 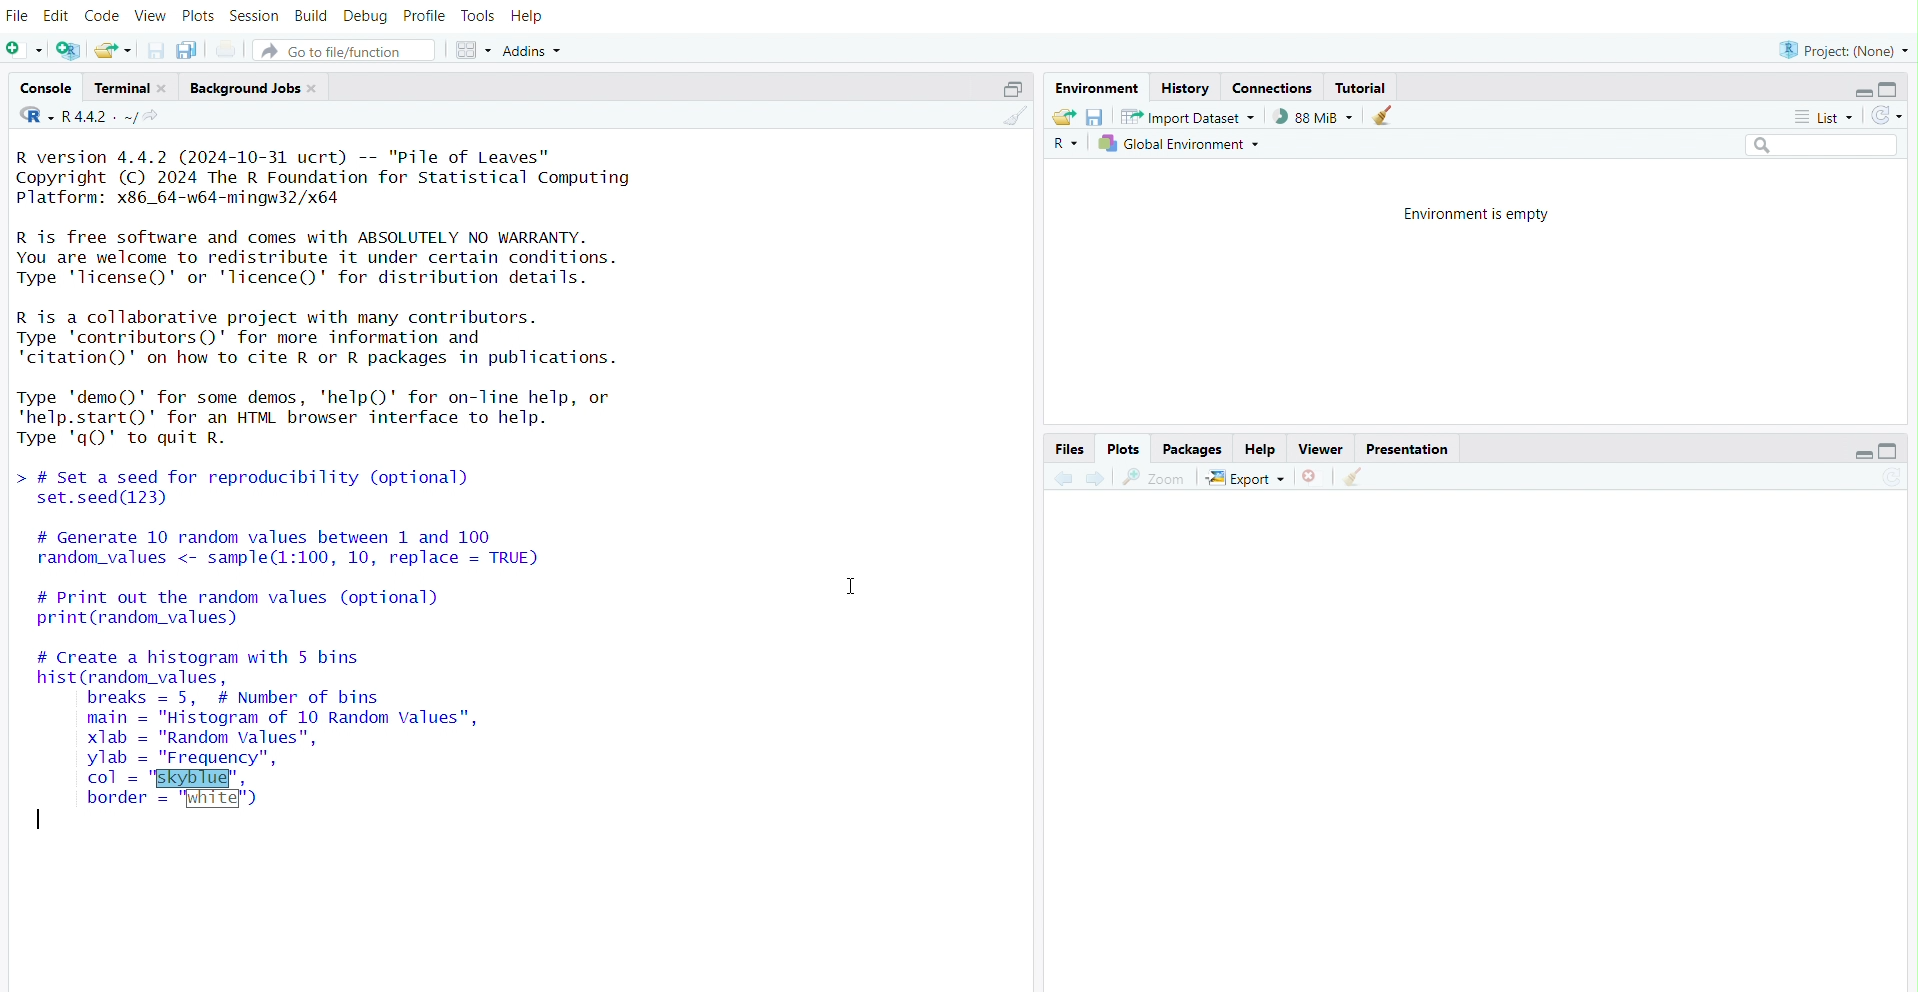 I want to click on connections, so click(x=1273, y=86).